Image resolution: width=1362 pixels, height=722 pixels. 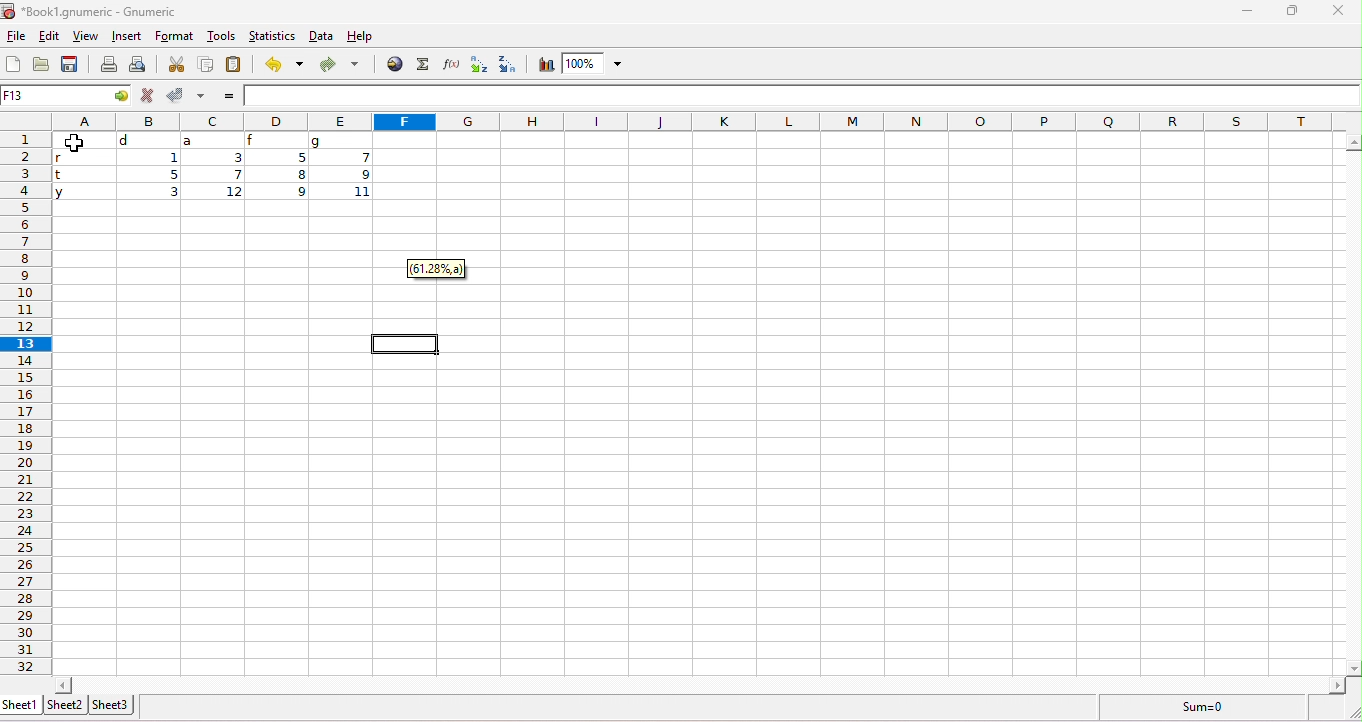 I want to click on sort ascending, so click(x=477, y=64).